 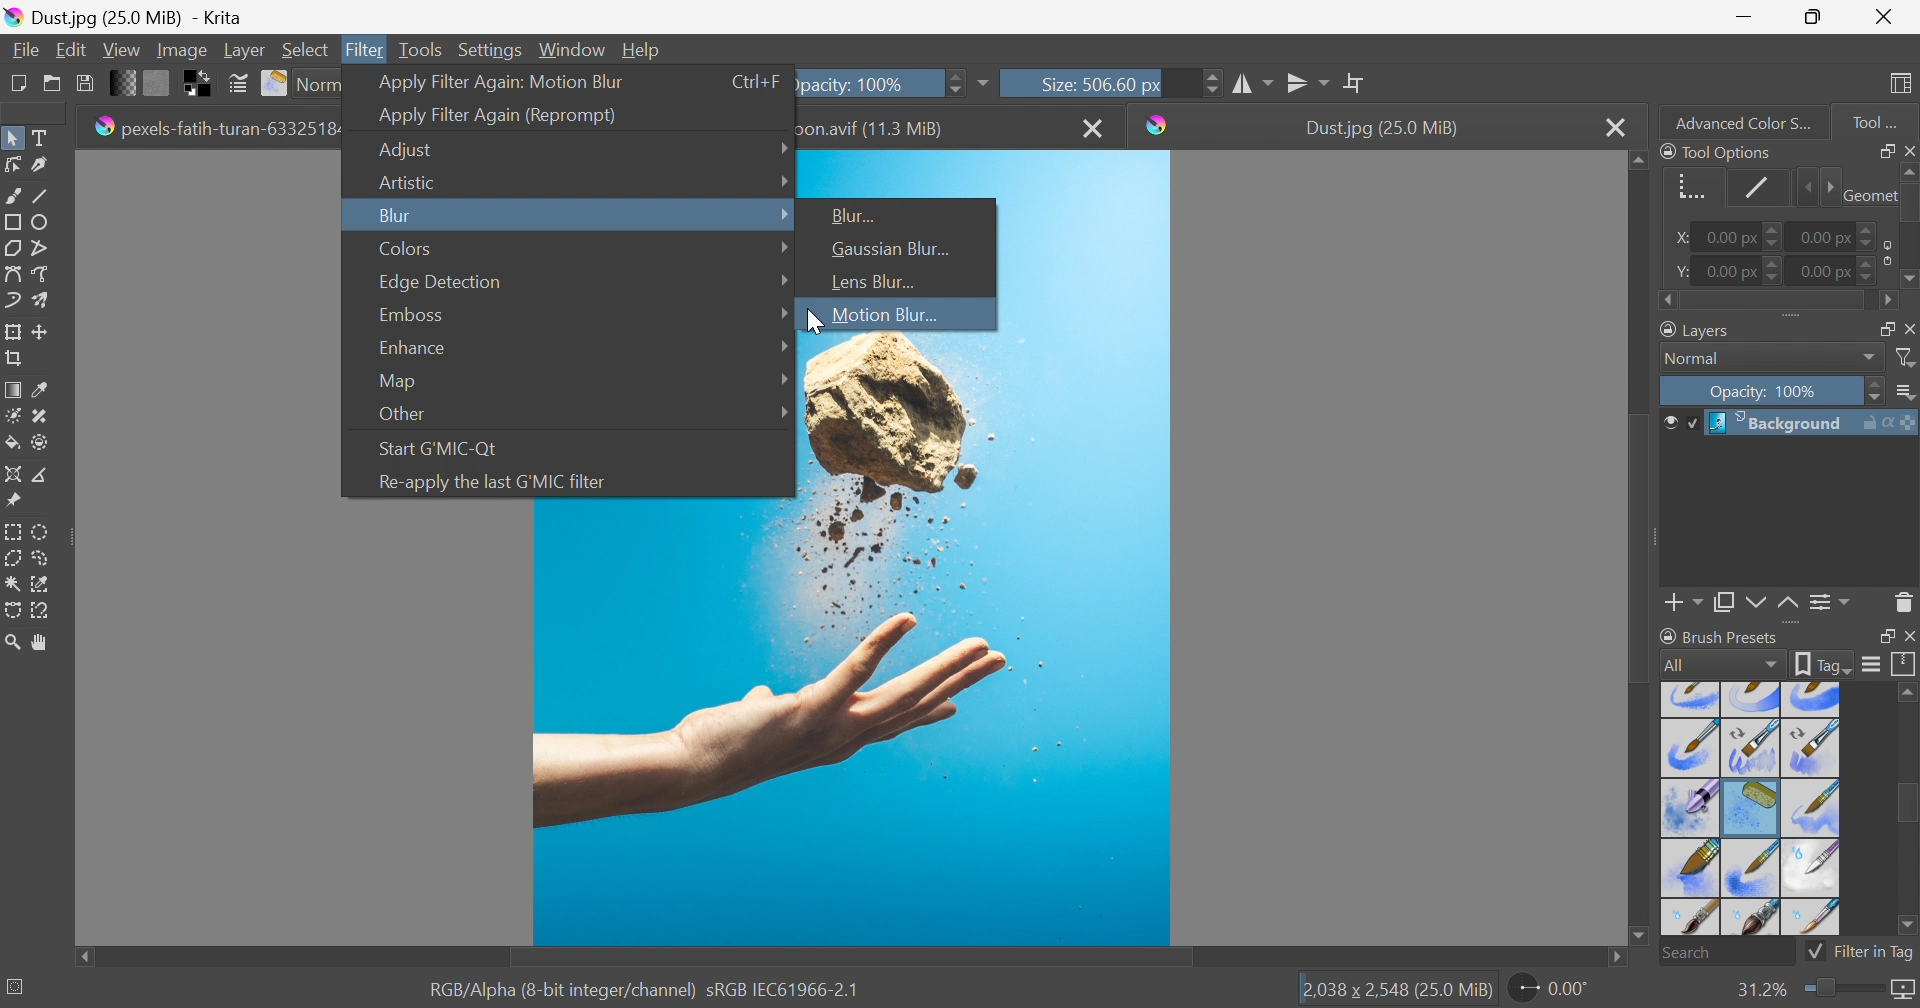 What do you see at coordinates (12, 164) in the screenshot?
I see `Edit shapes tool` at bounding box center [12, 164].